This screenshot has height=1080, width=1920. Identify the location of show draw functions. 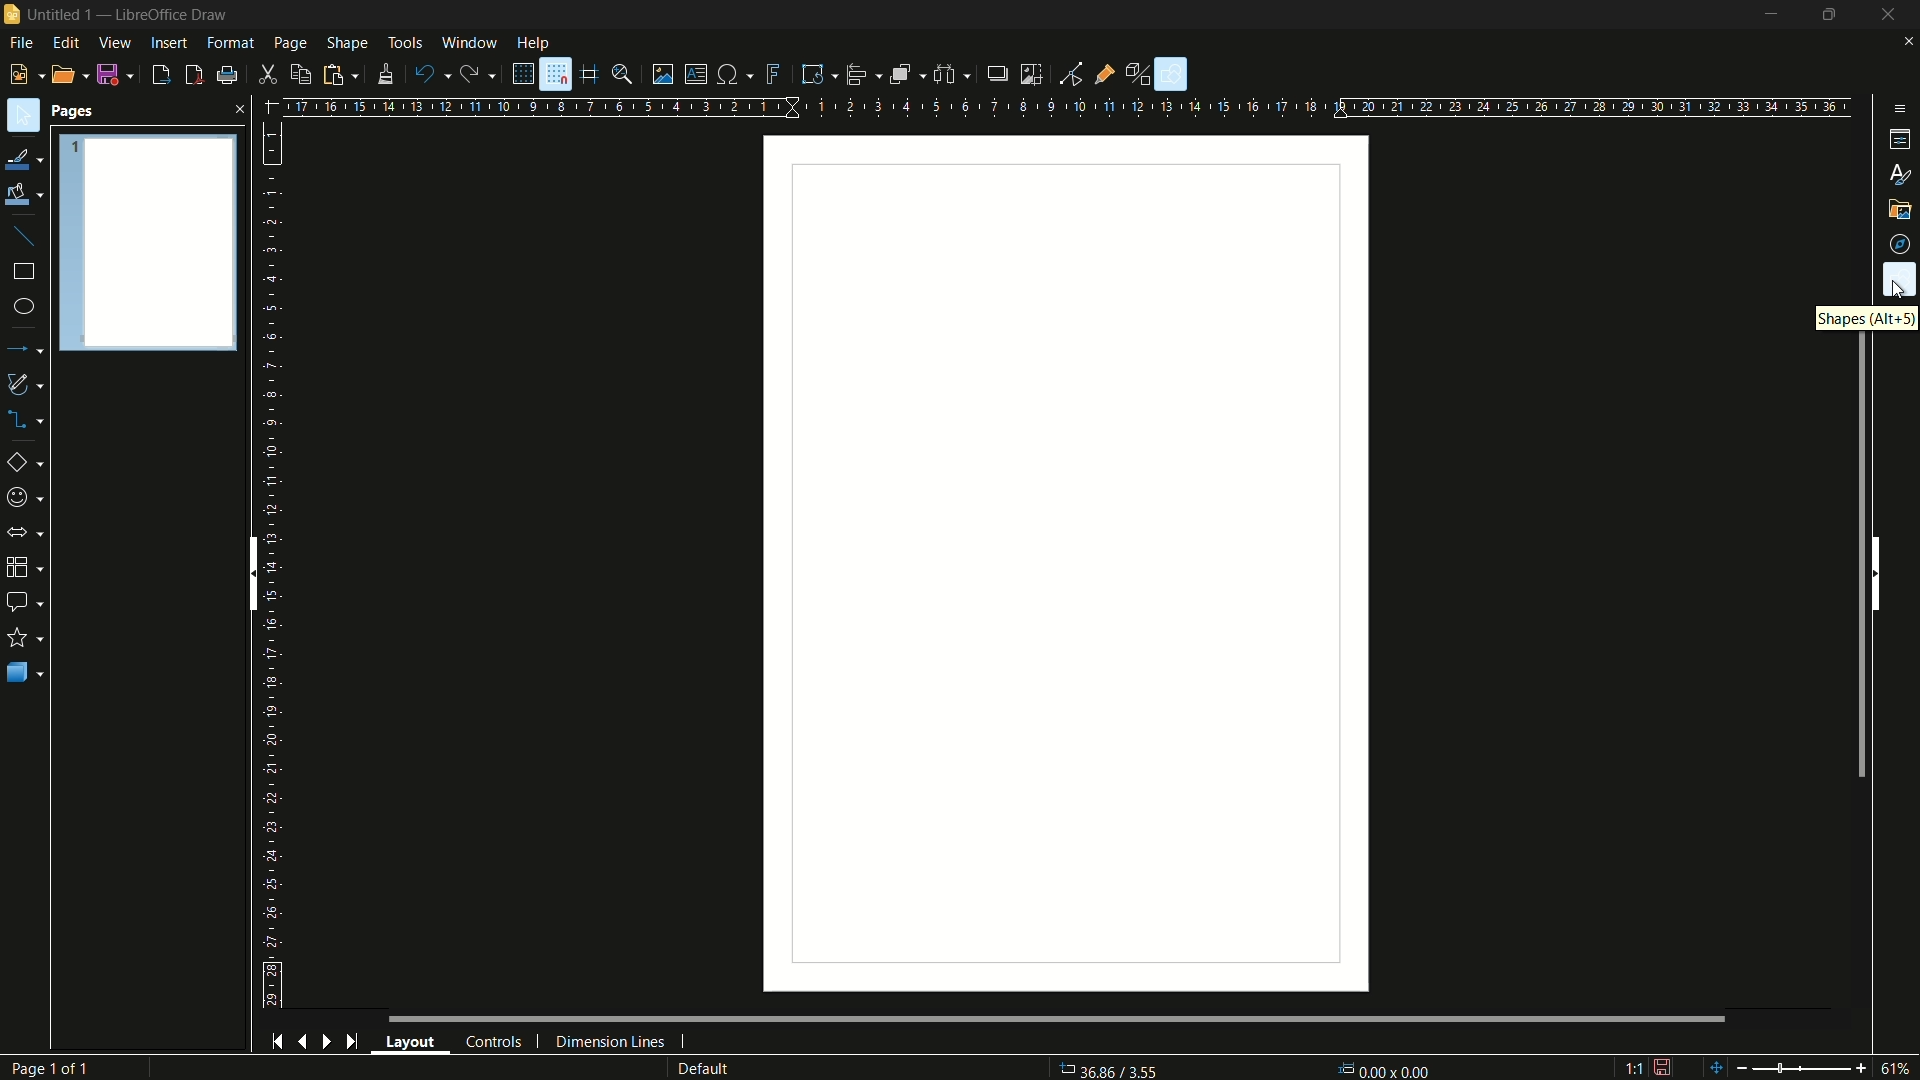
(1170, 74).